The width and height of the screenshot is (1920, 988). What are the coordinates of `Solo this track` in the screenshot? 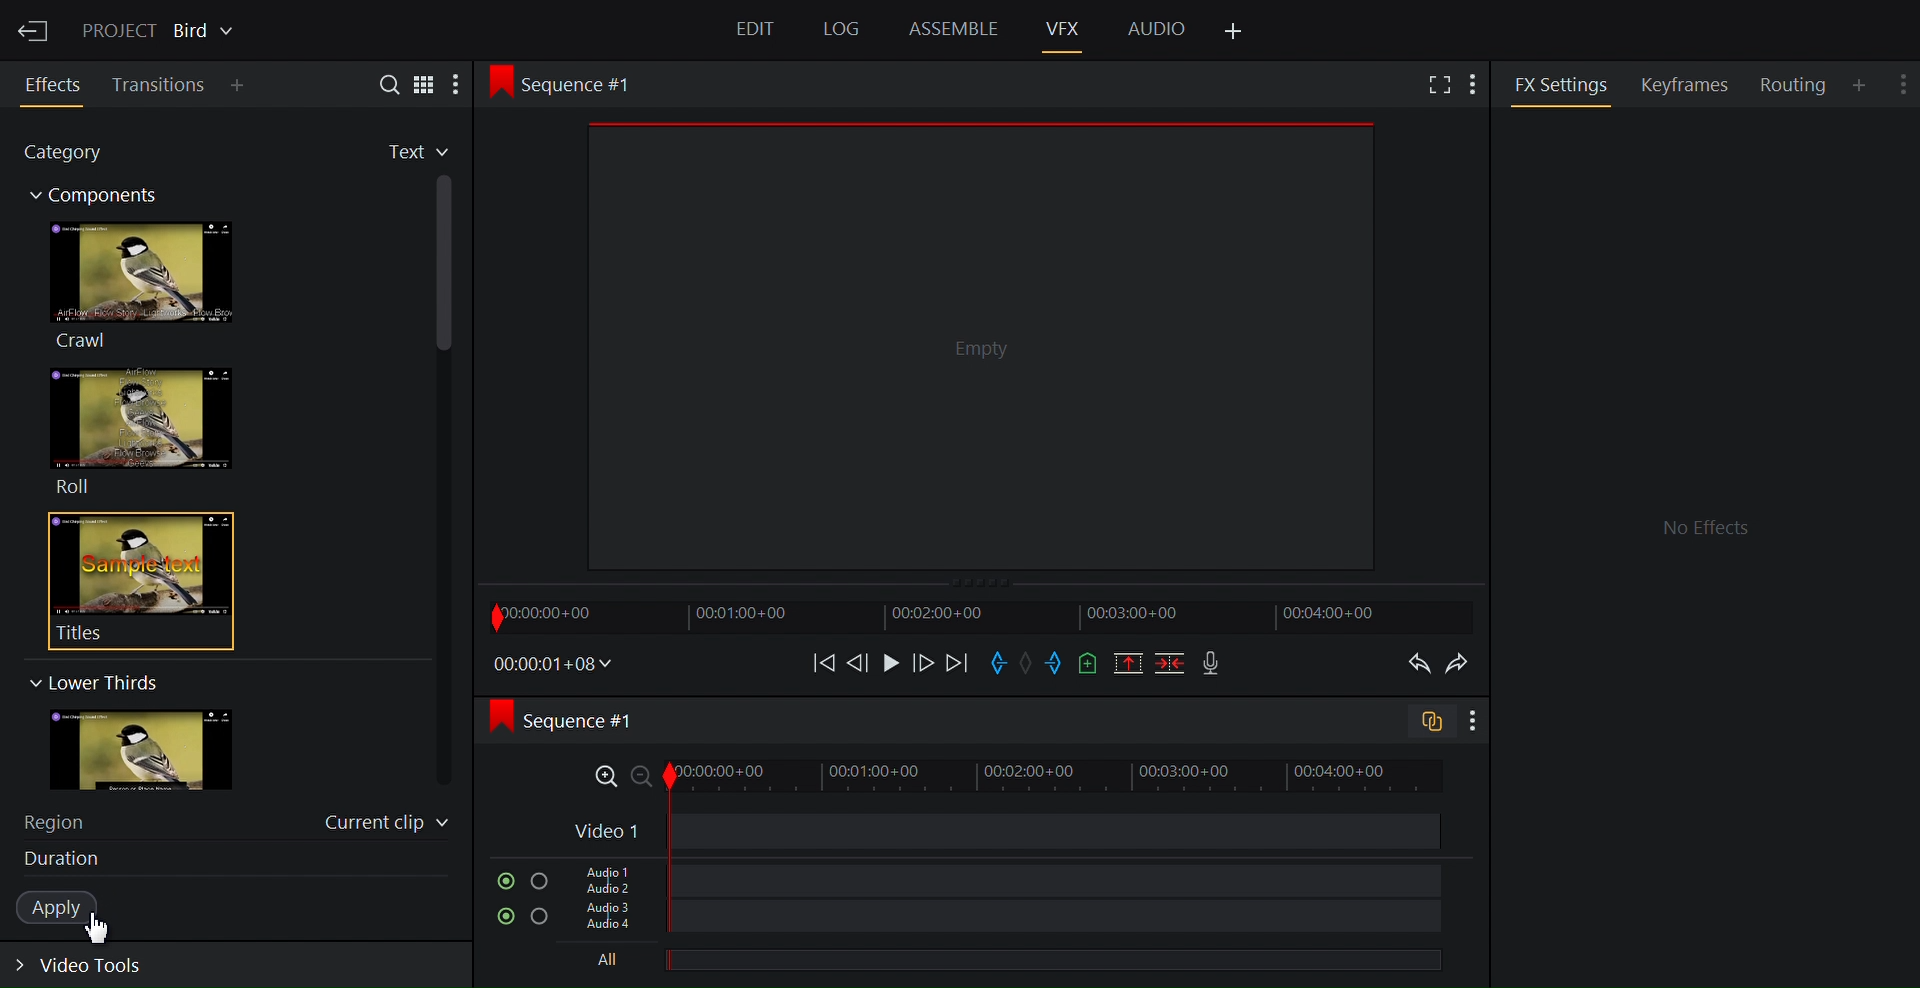 It's located at (541, 919).